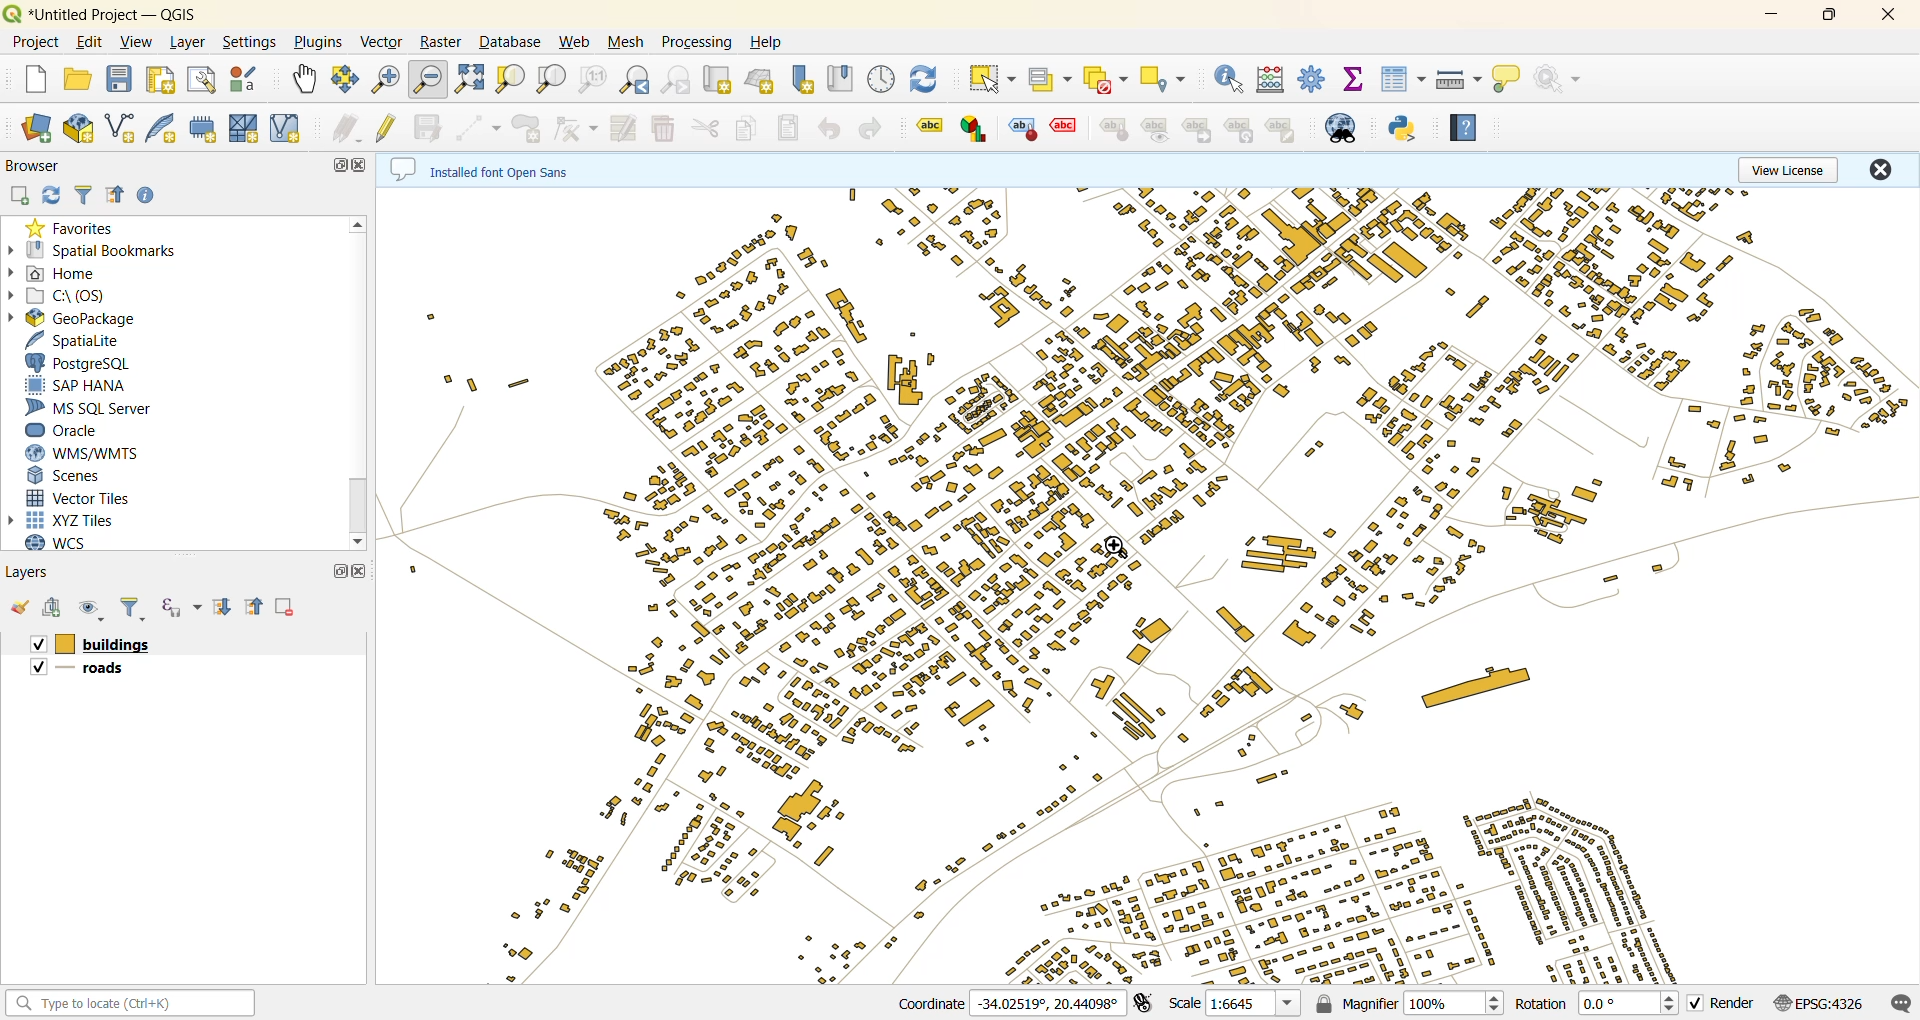 This screenshot has width=1920, height=1020. I want to click on label, so click(932, 128).